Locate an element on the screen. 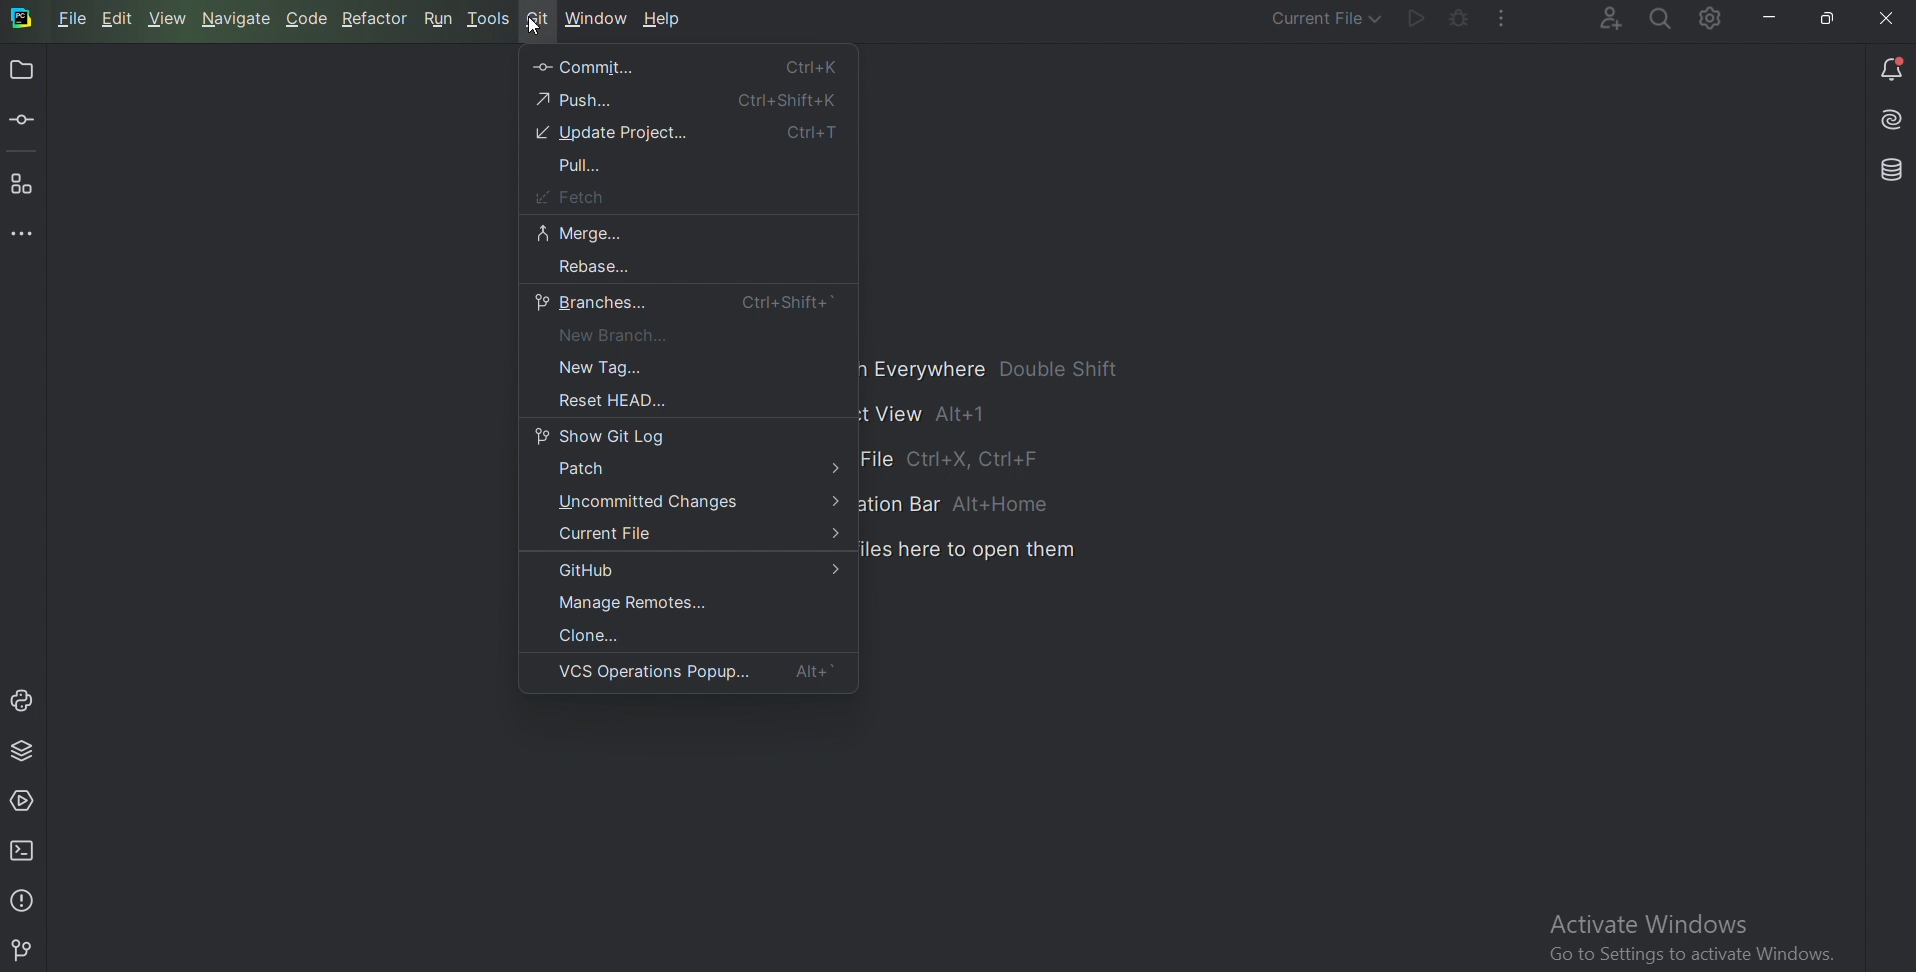 This screenshot has width=1916, height=972. Reset HEAD is located at coordinates (604, 402).